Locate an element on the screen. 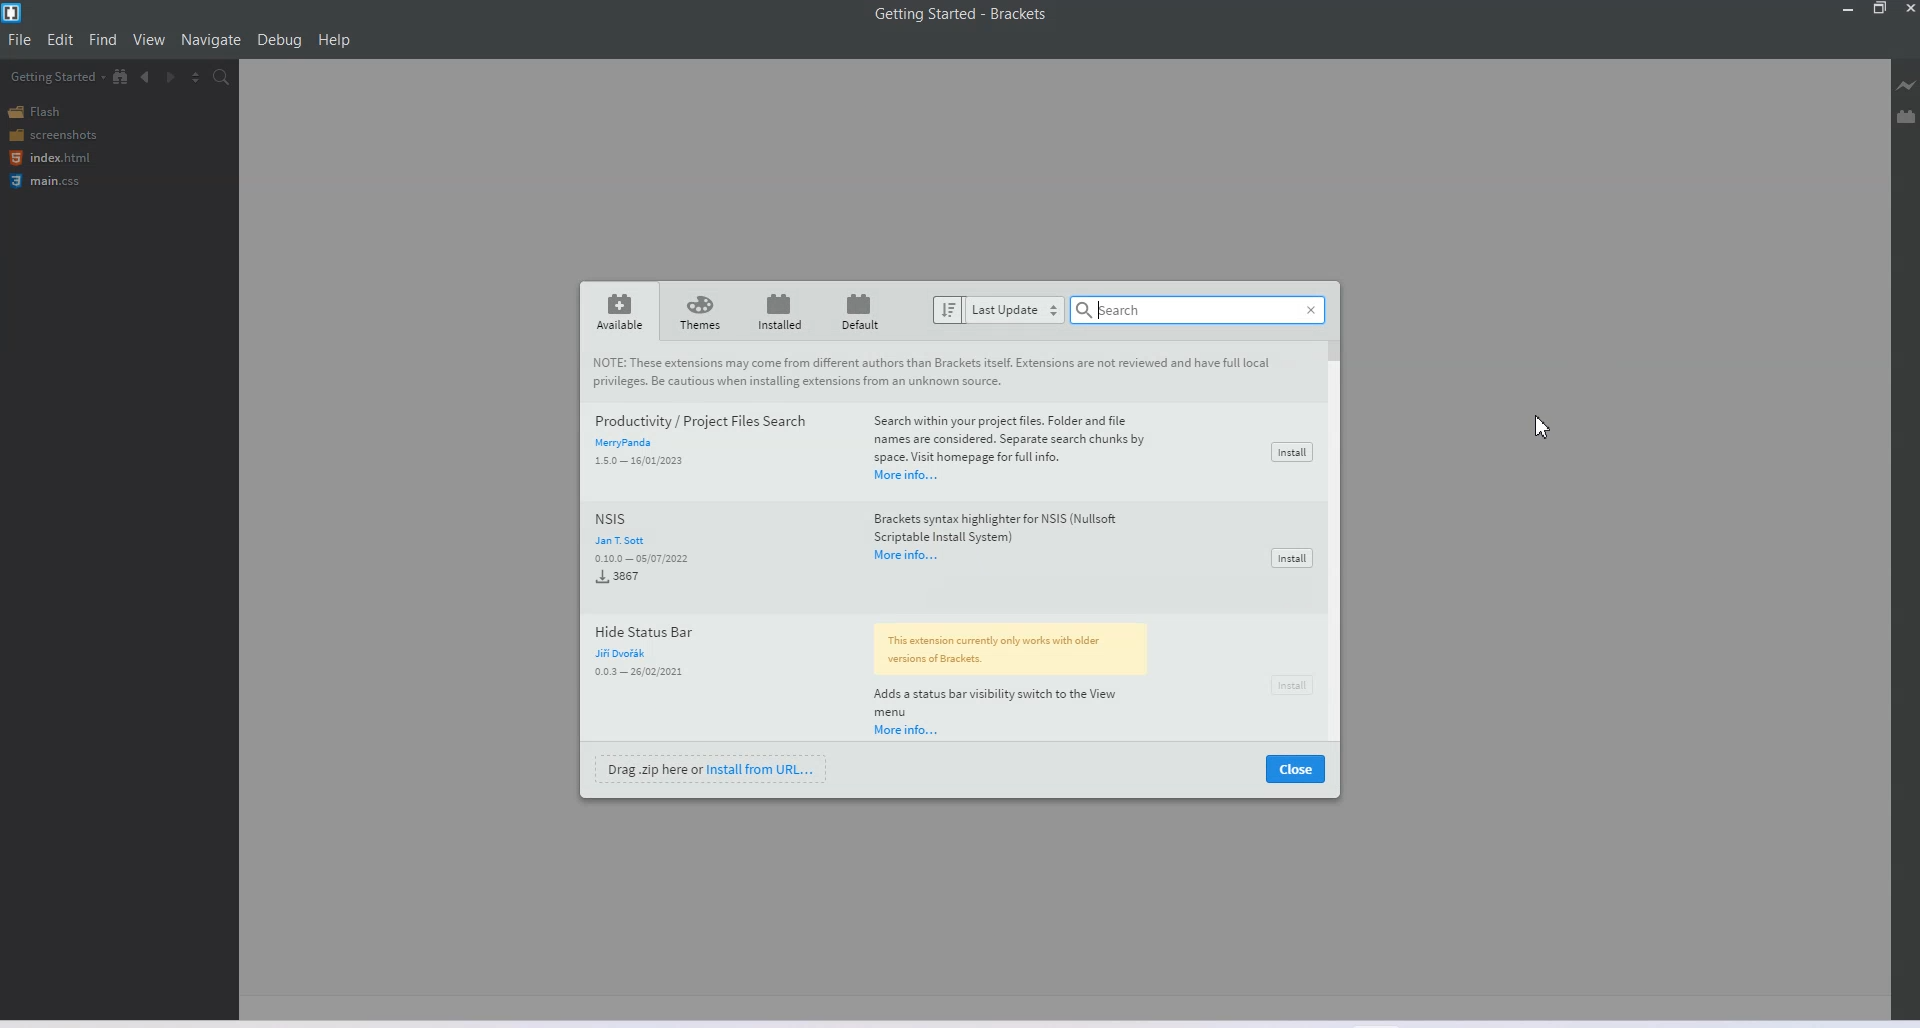 Image resolution: width=1920 pixels, height=1028 pixels. default is located at coordinates (856, 311).